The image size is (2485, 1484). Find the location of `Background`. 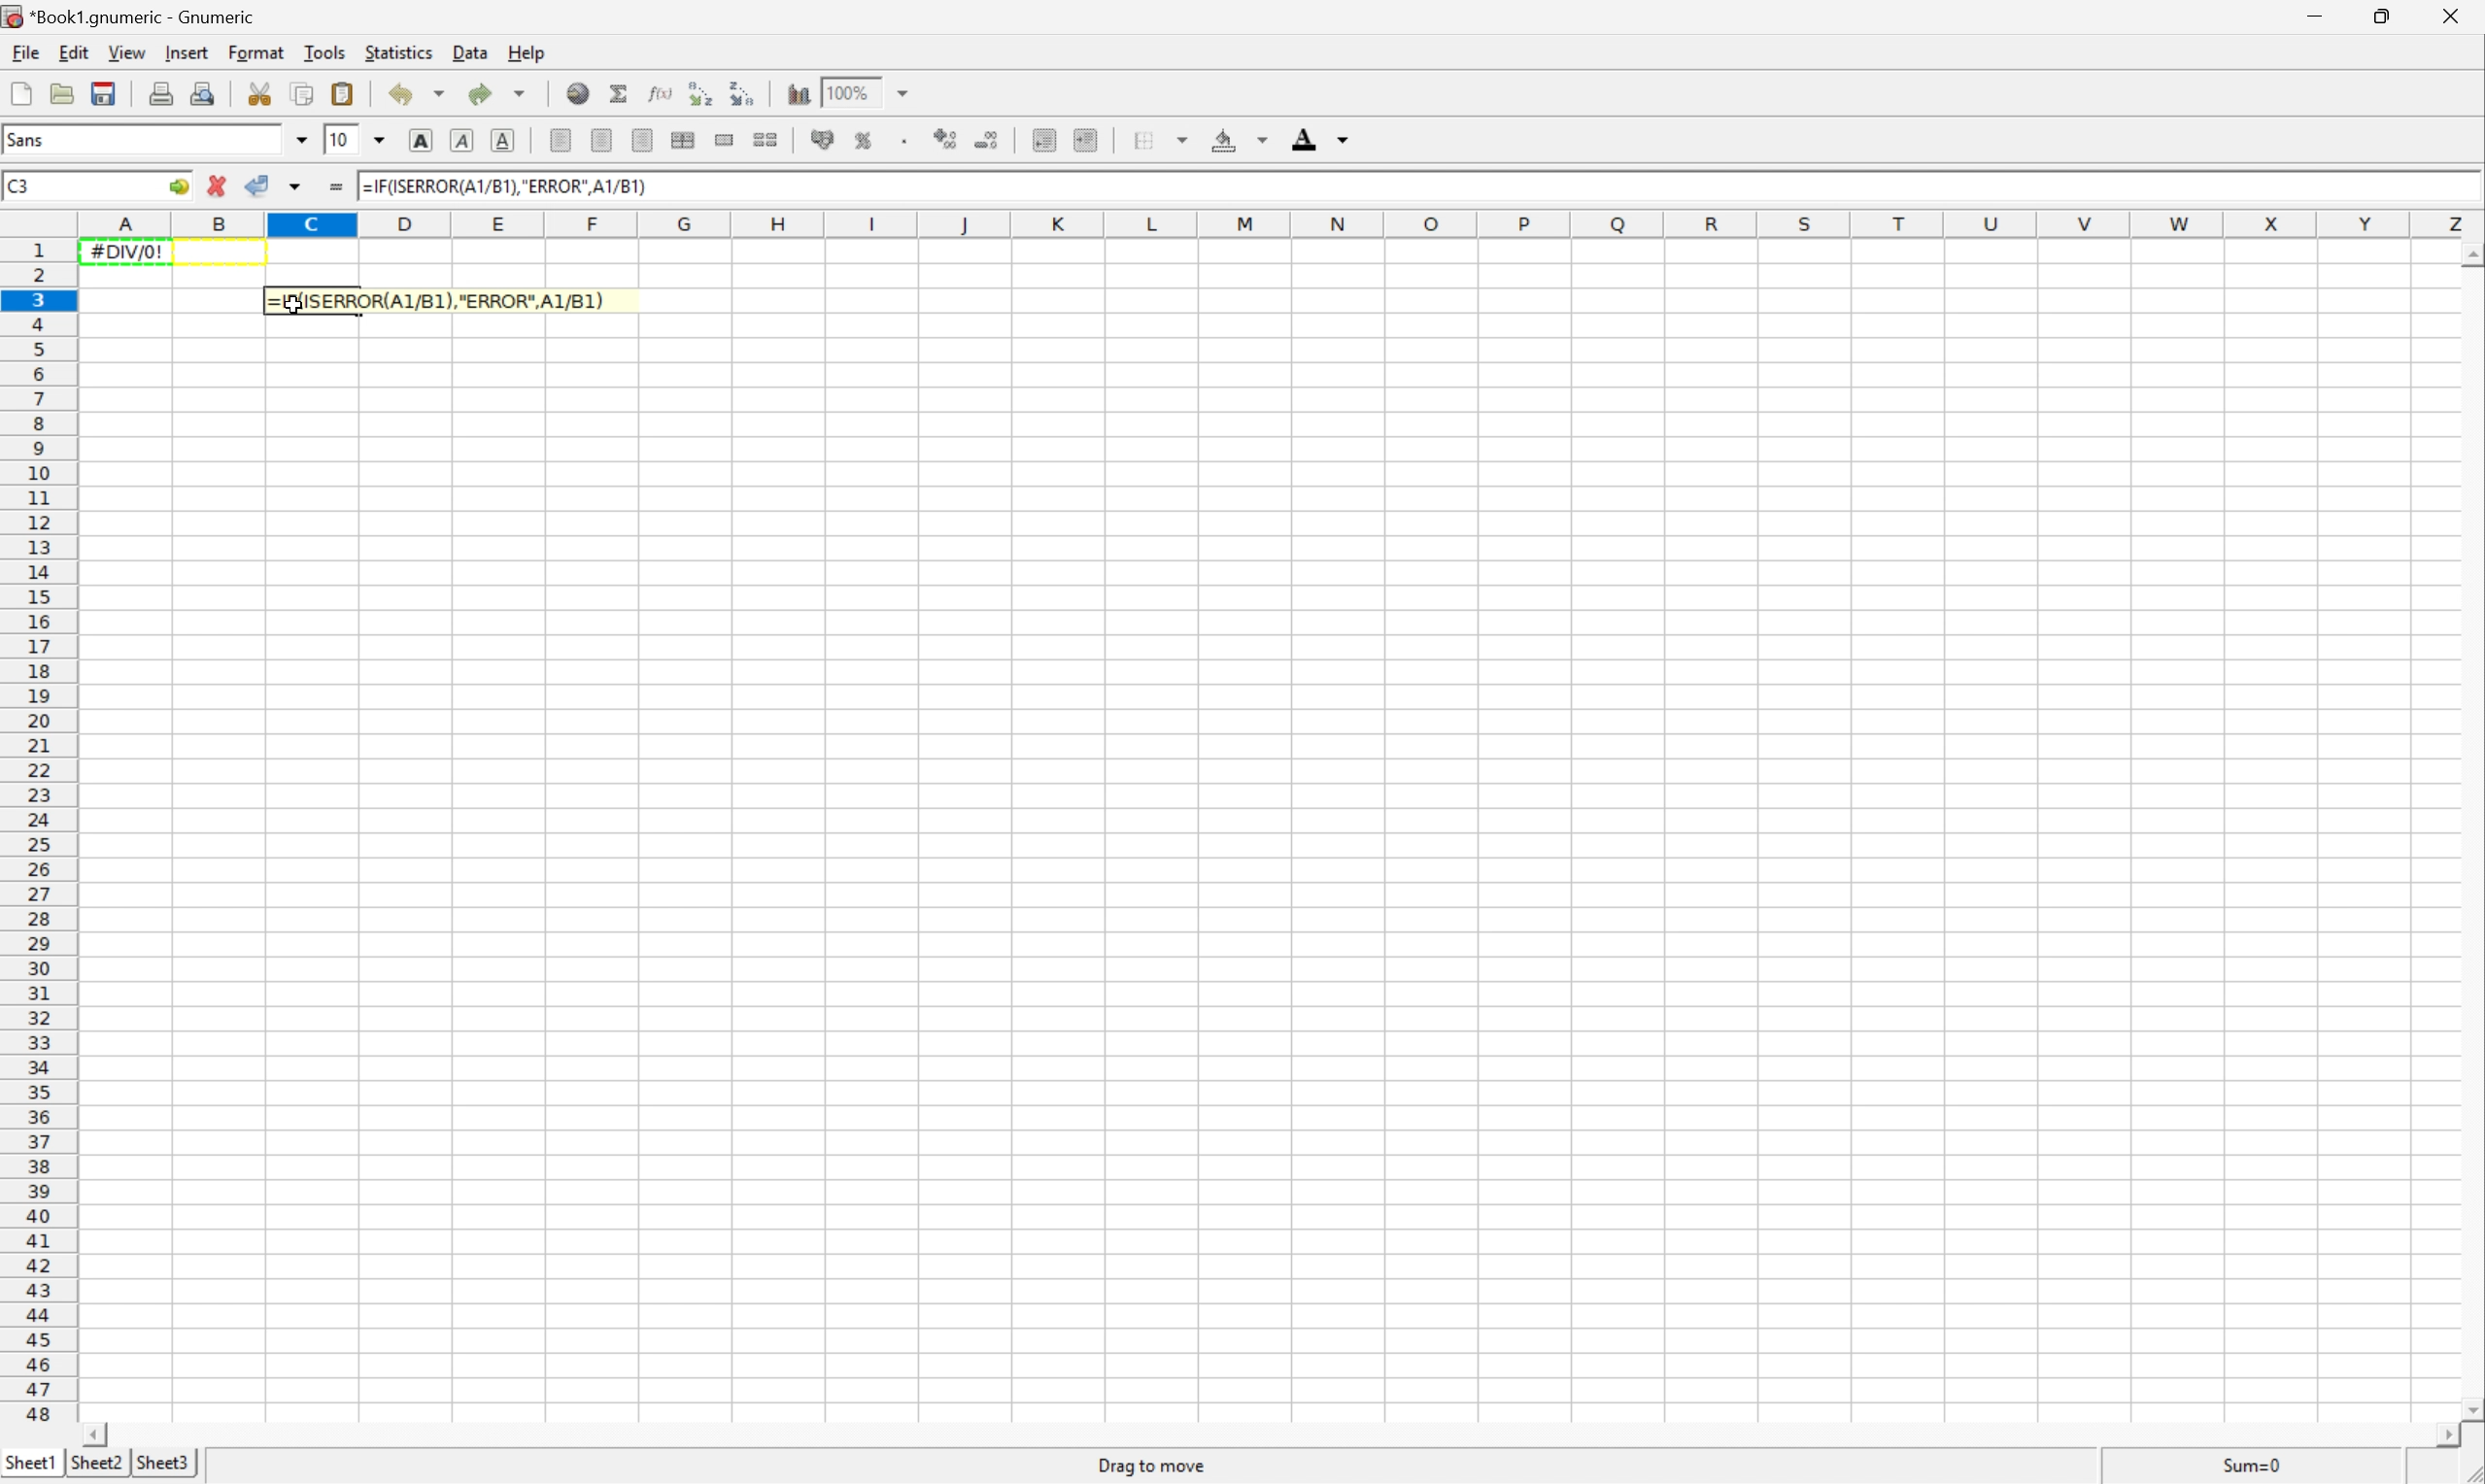

Background is located at coordinates (1227, 141).